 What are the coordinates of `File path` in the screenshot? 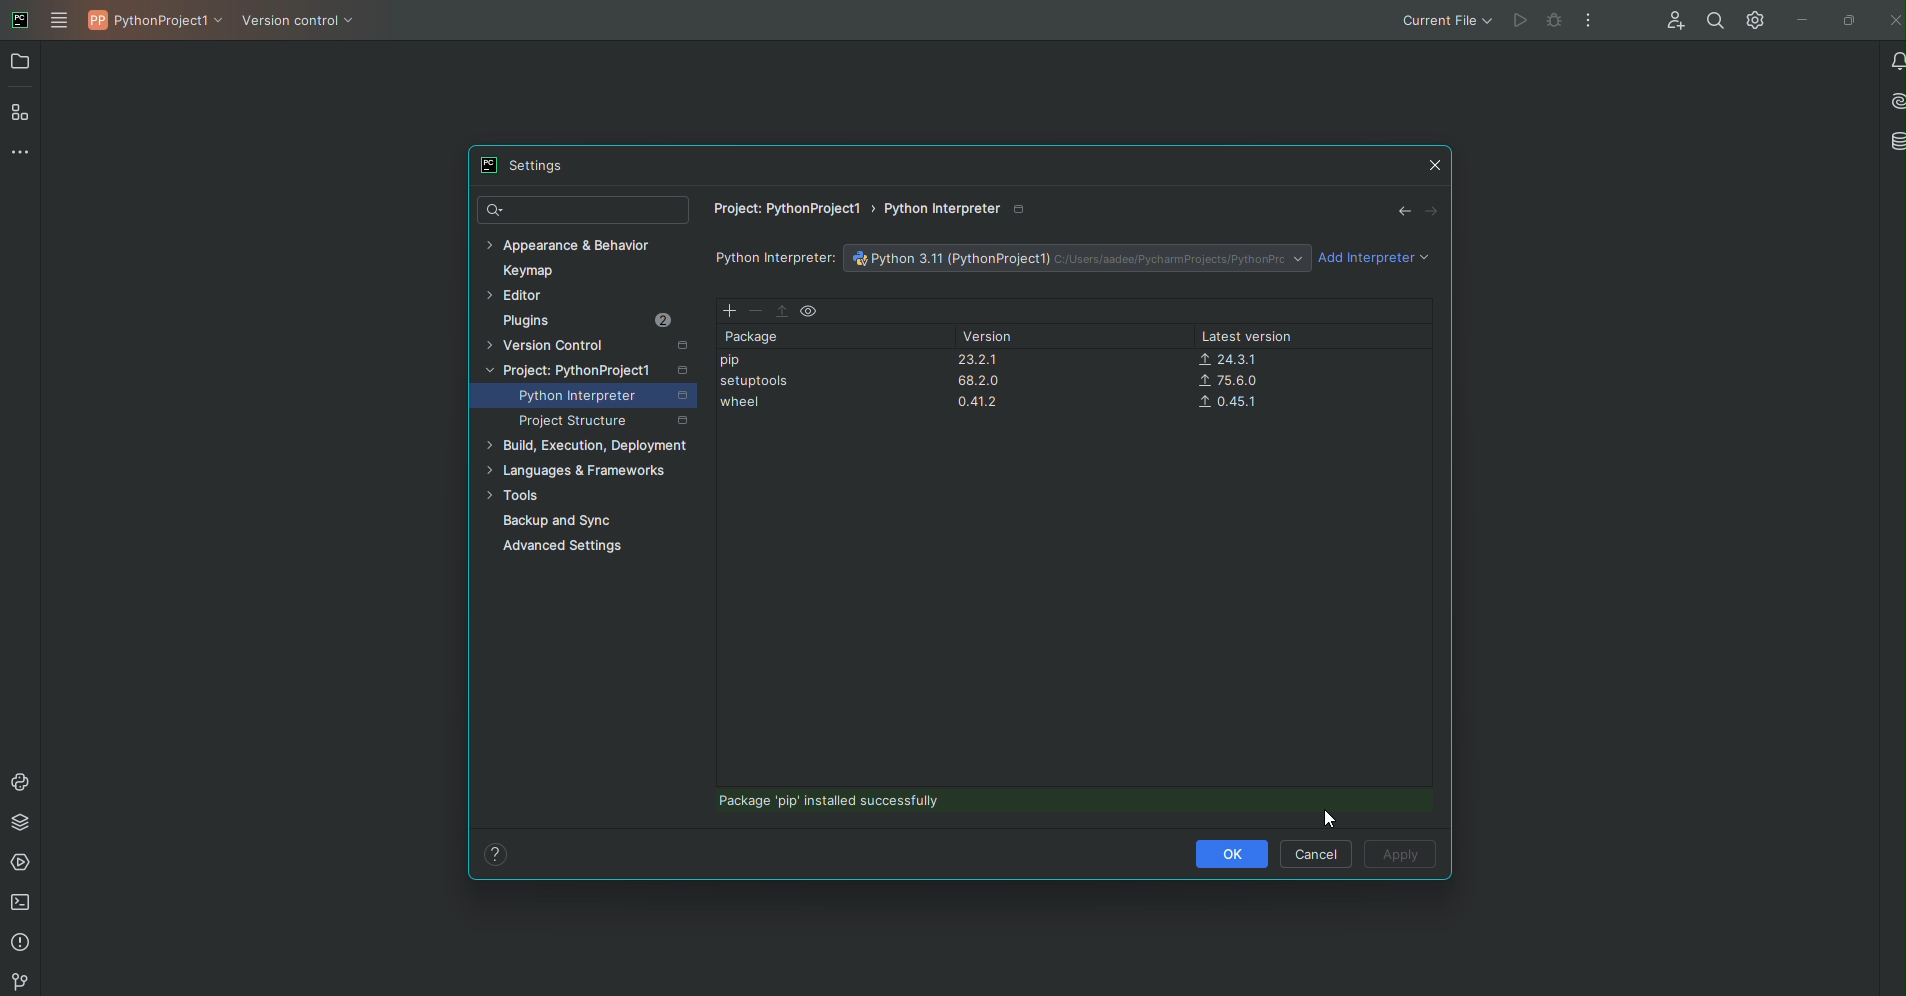 It's located at (877, 213).